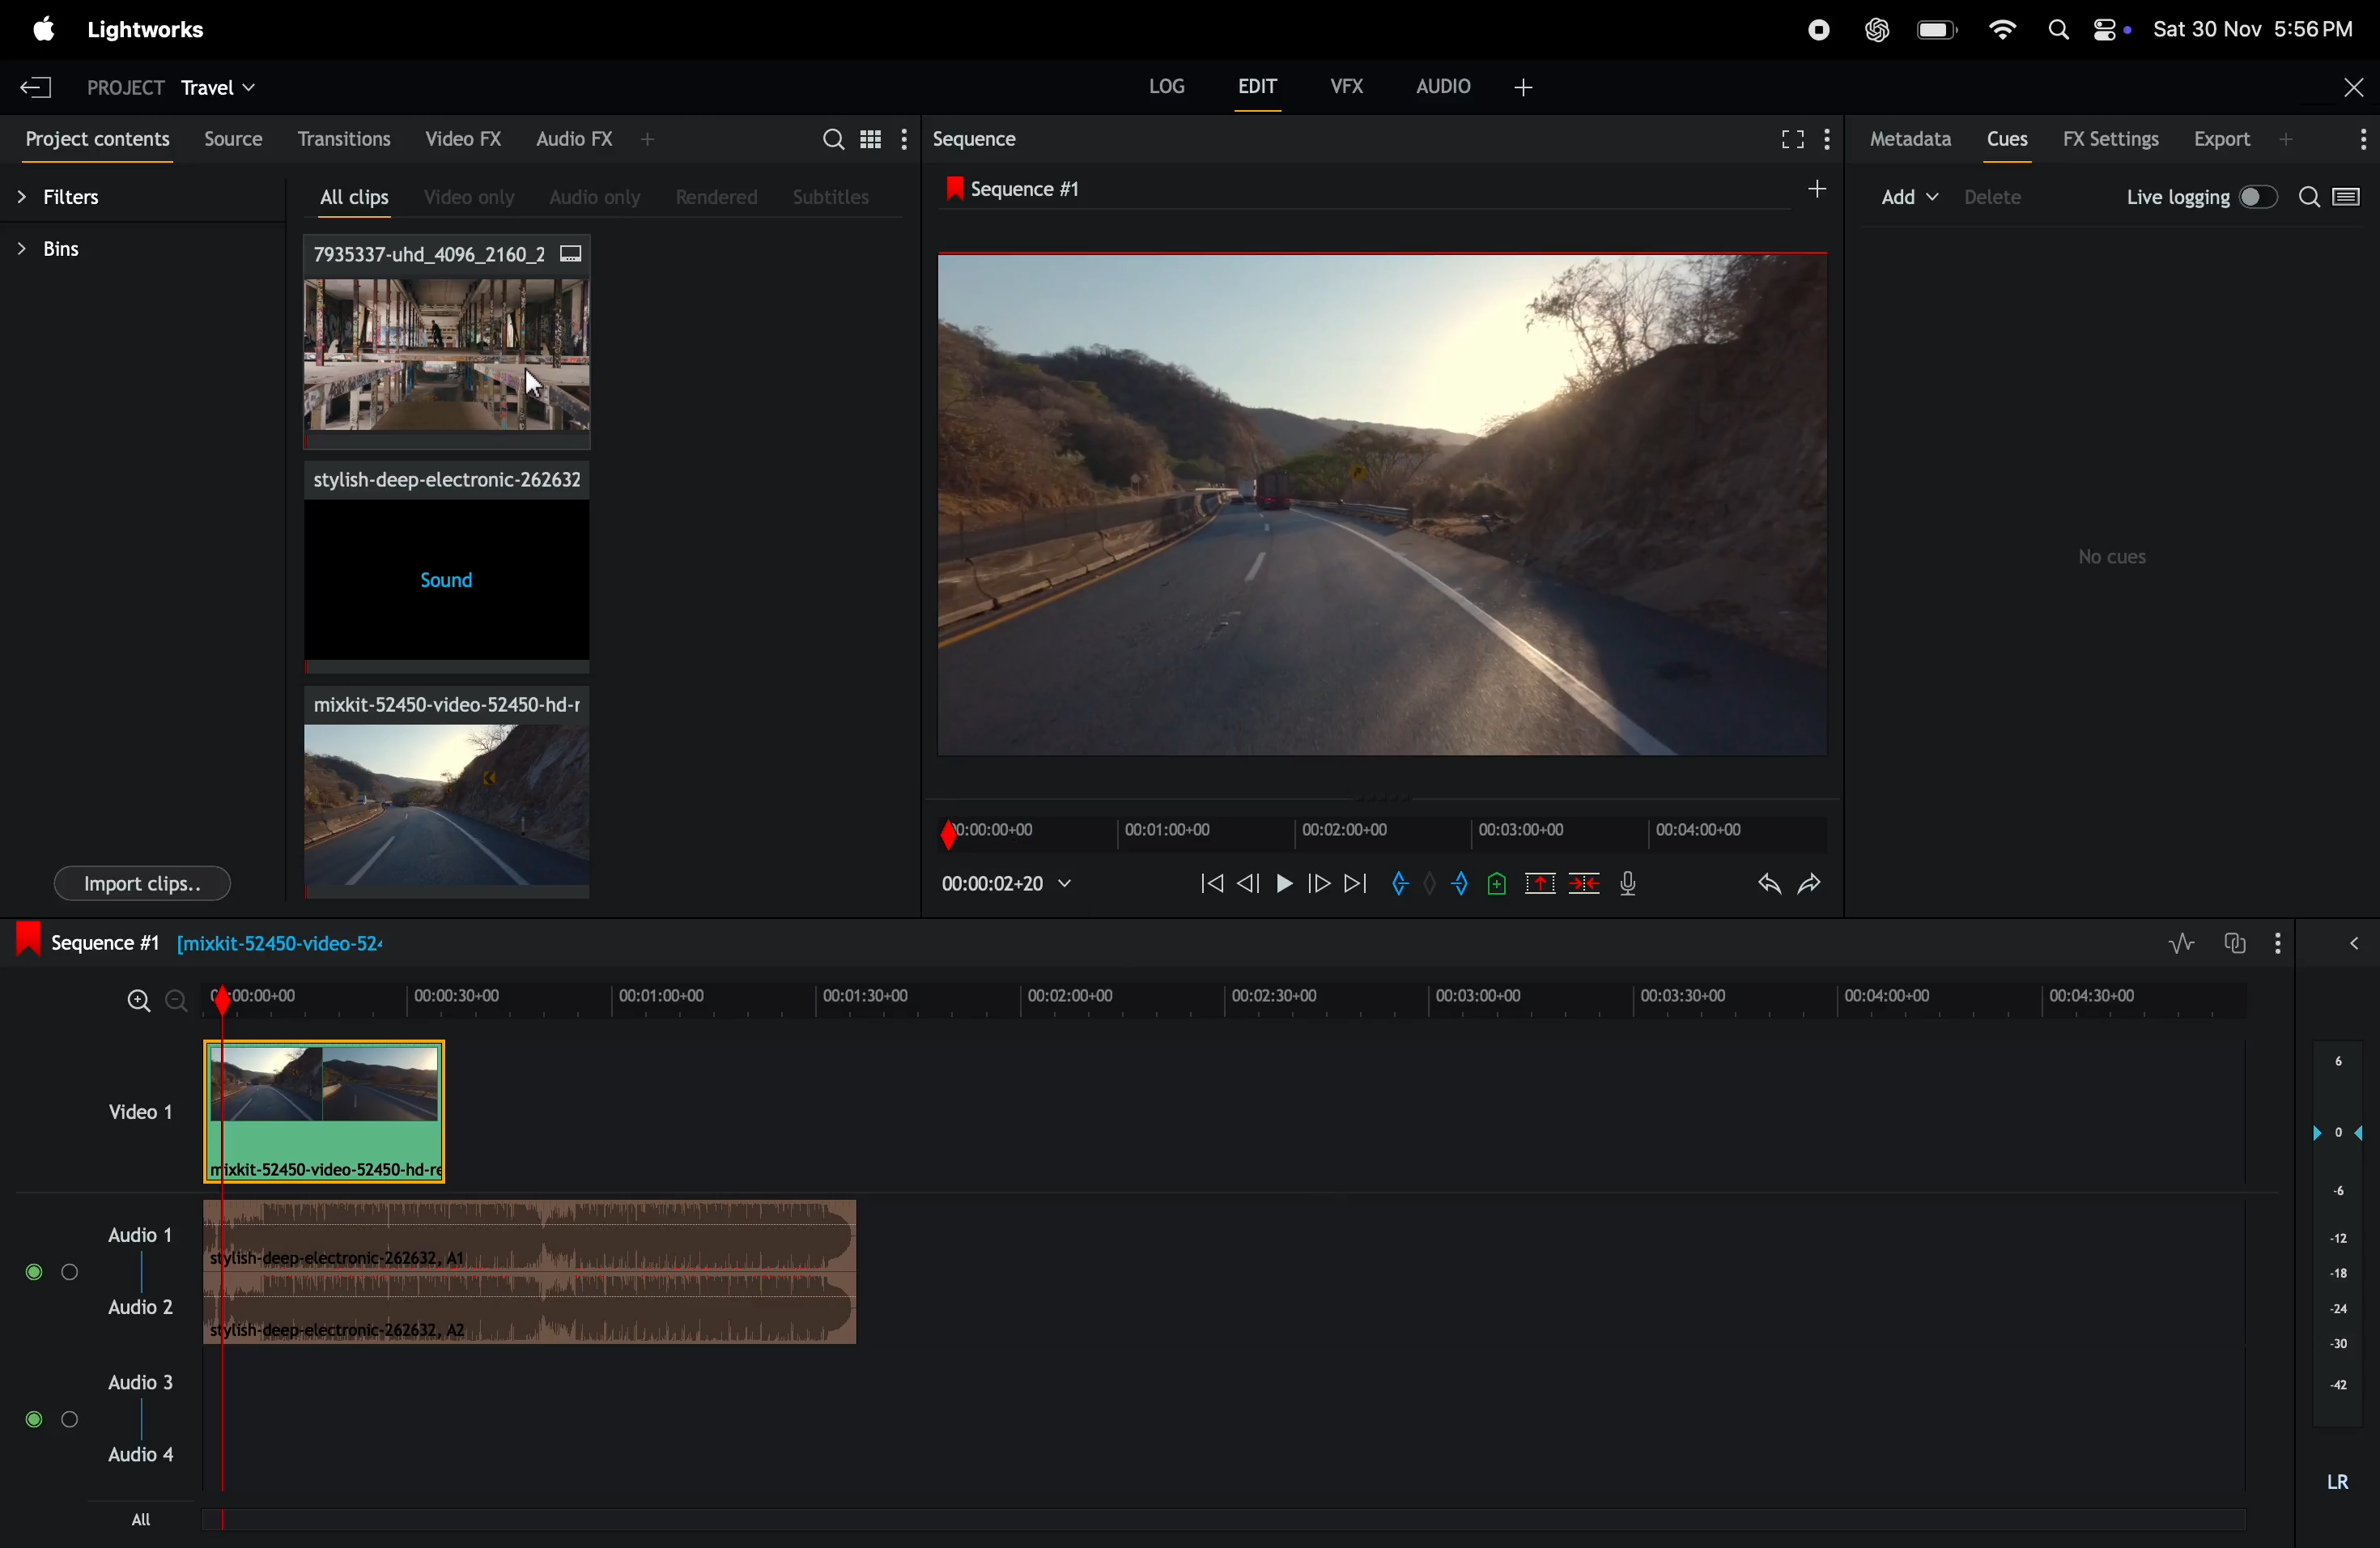 This screenshot has width=2380, height=1548. What do you see at coordinates (1250, 87) in the screenshot?
I see `edit` at bounding box center [1250, 87].